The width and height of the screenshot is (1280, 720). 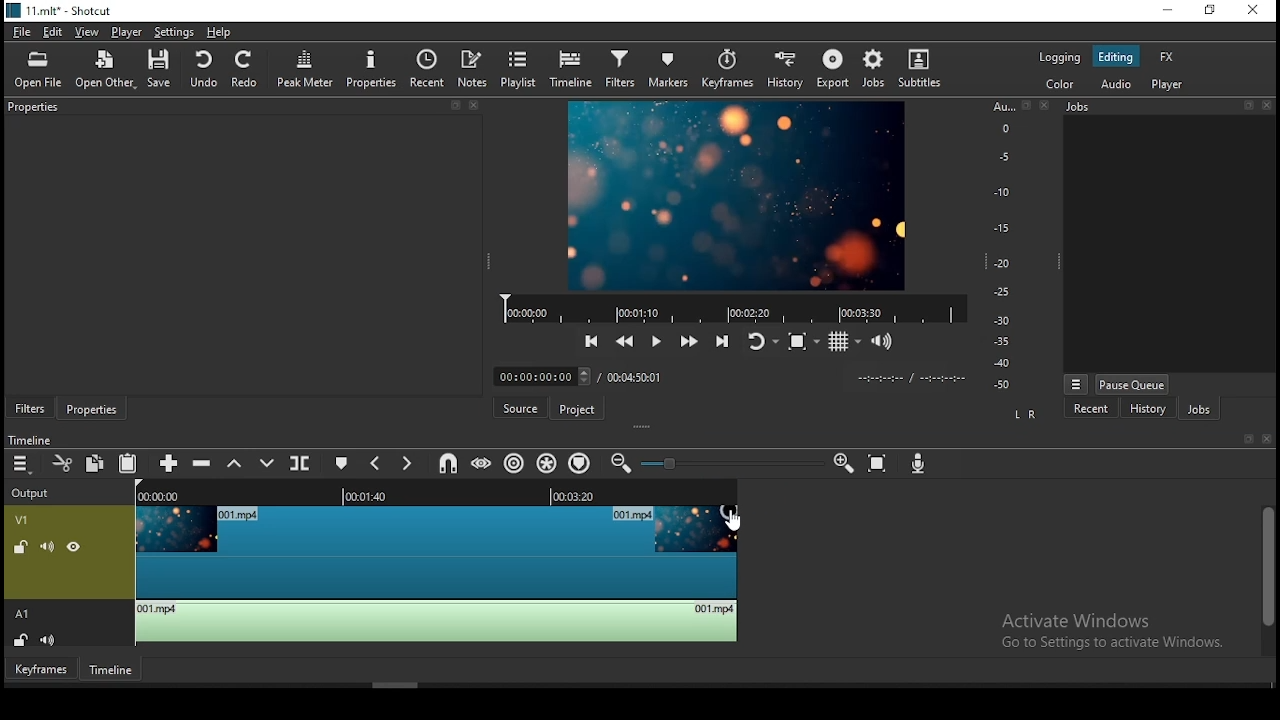 What do you see at coordinates (174, 31) in the screenshot?
I see `settings` at bounding box center [174, 31].